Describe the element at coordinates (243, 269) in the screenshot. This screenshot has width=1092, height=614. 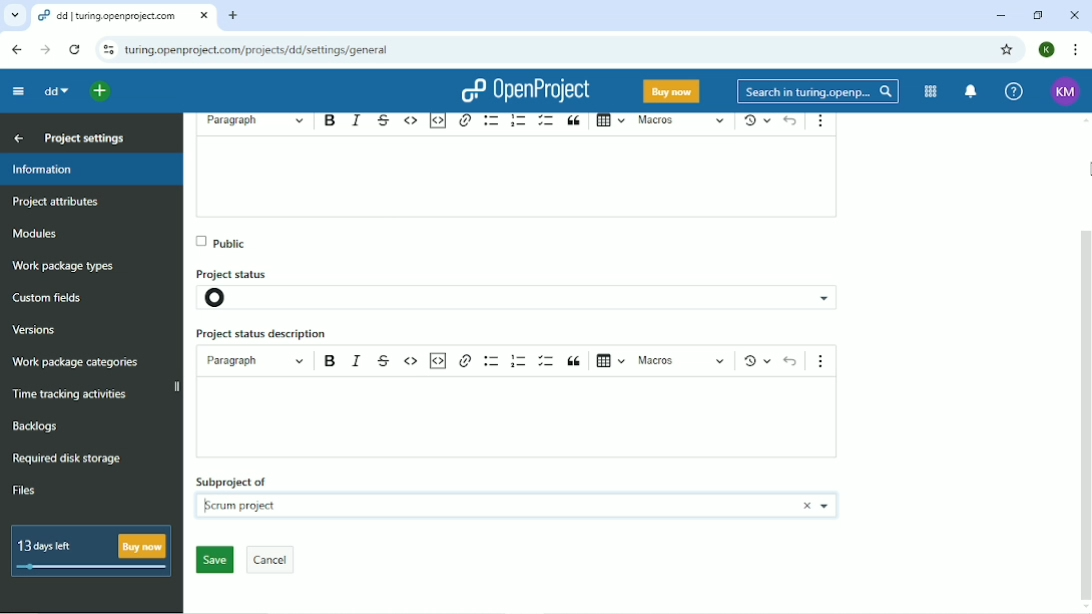
I see `Project status` at that location.